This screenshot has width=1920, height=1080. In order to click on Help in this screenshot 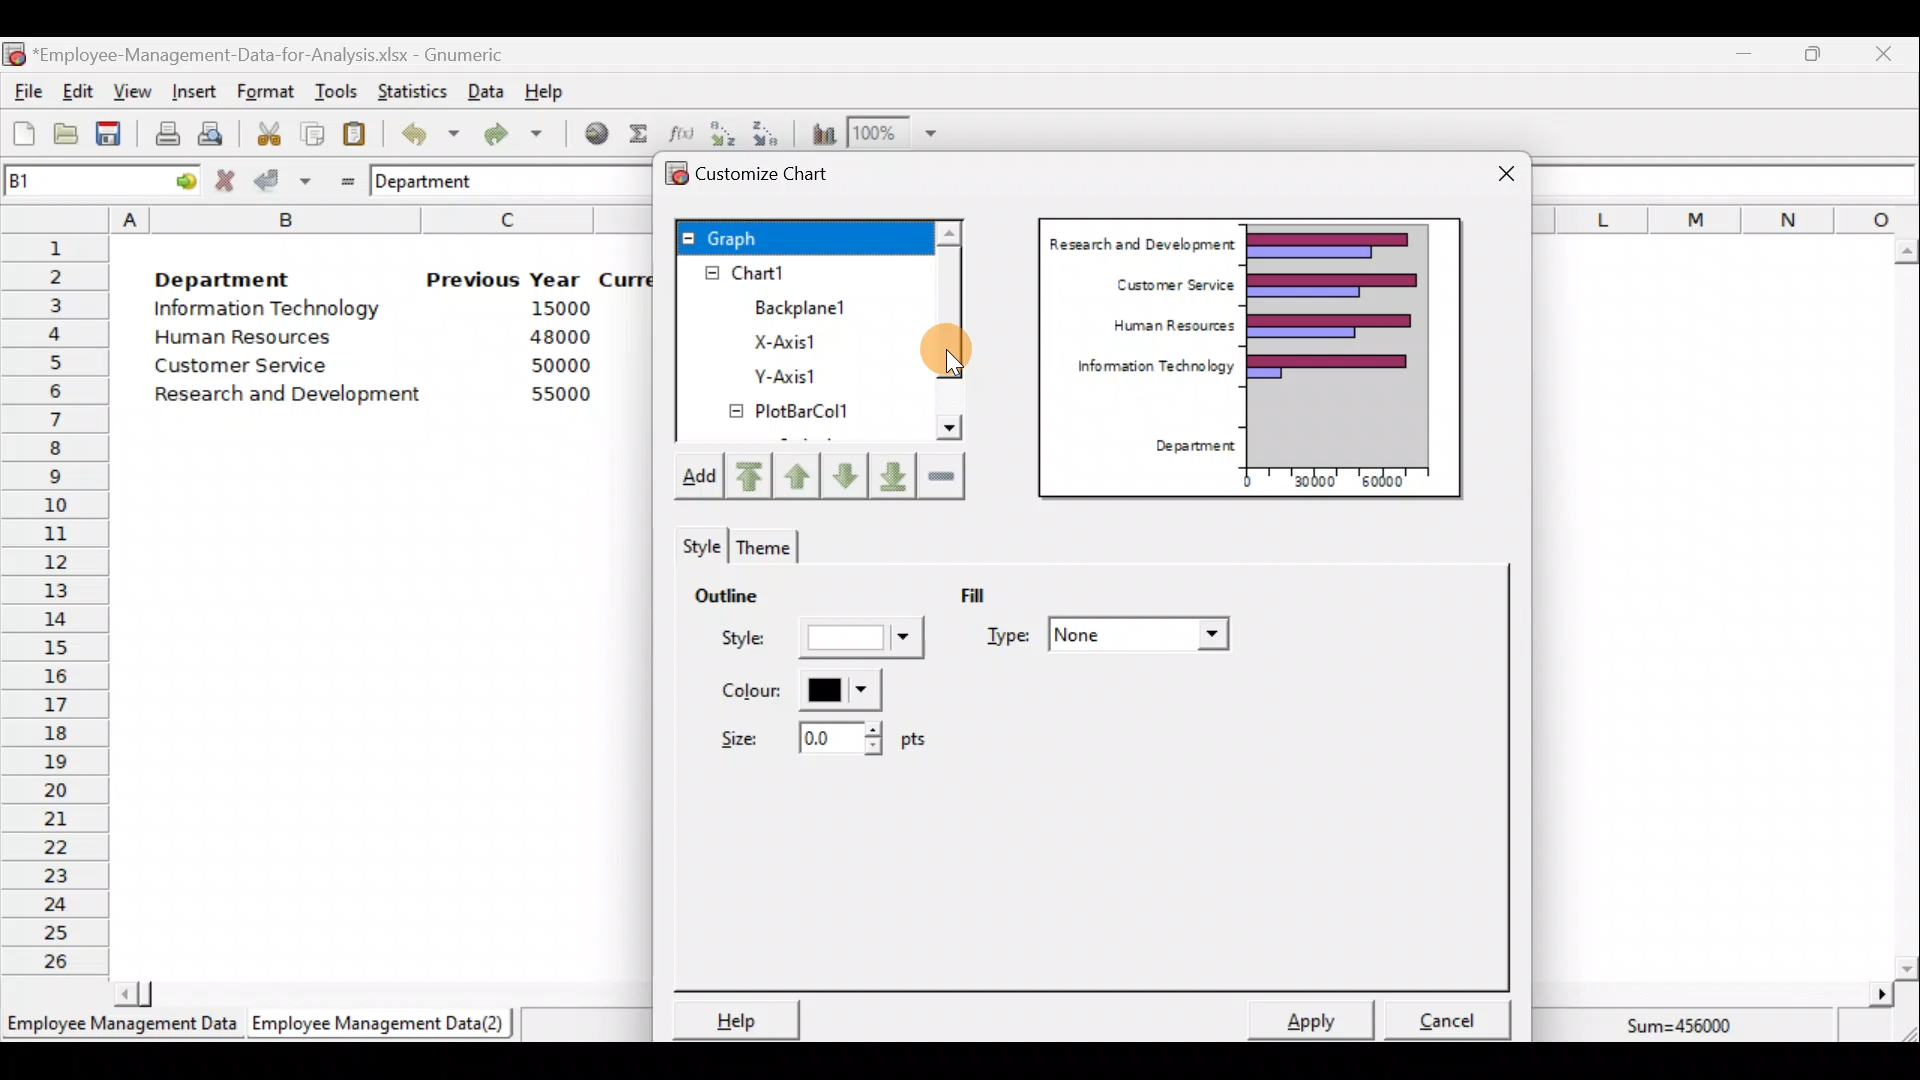, I will do `click(556, 90)`.